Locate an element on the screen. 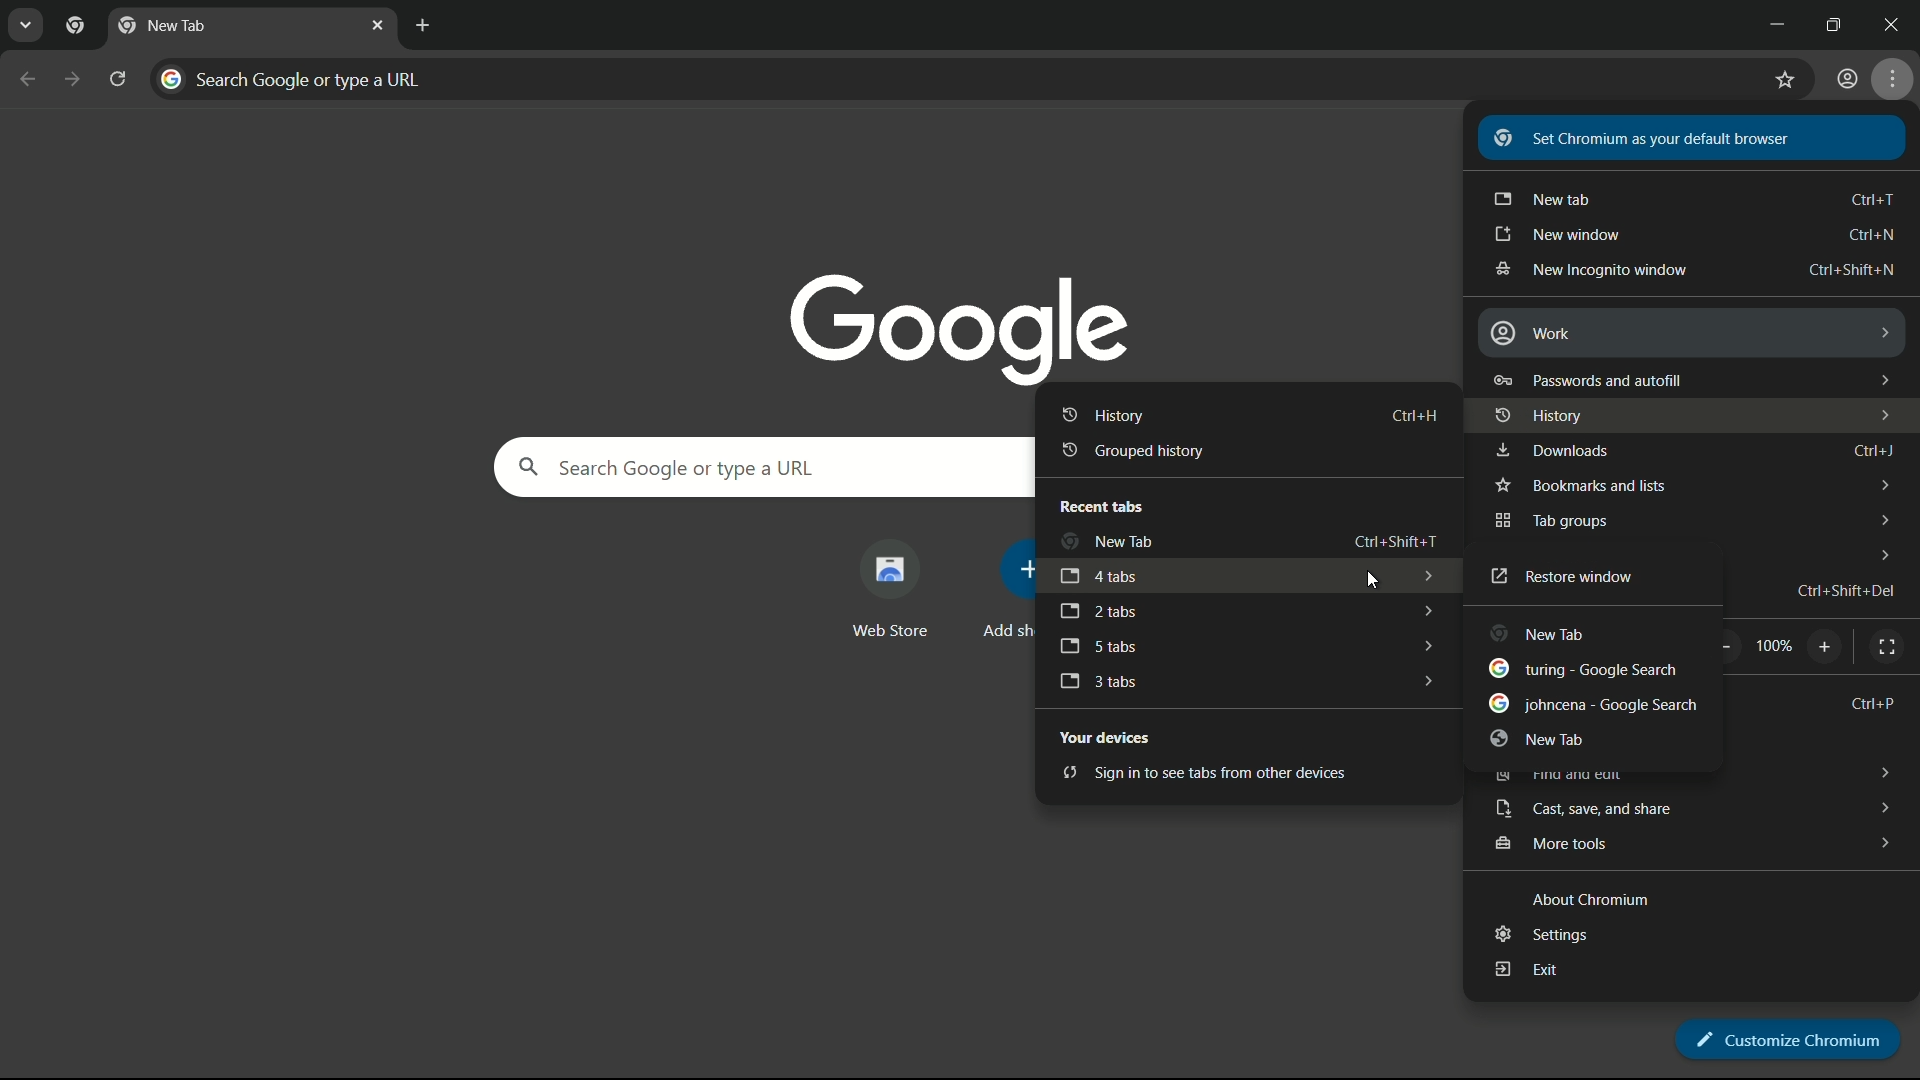 Image resolution: width=1920 pixels, height=1080 pixels. maximize or restore is located at coordinates (1840, 22).